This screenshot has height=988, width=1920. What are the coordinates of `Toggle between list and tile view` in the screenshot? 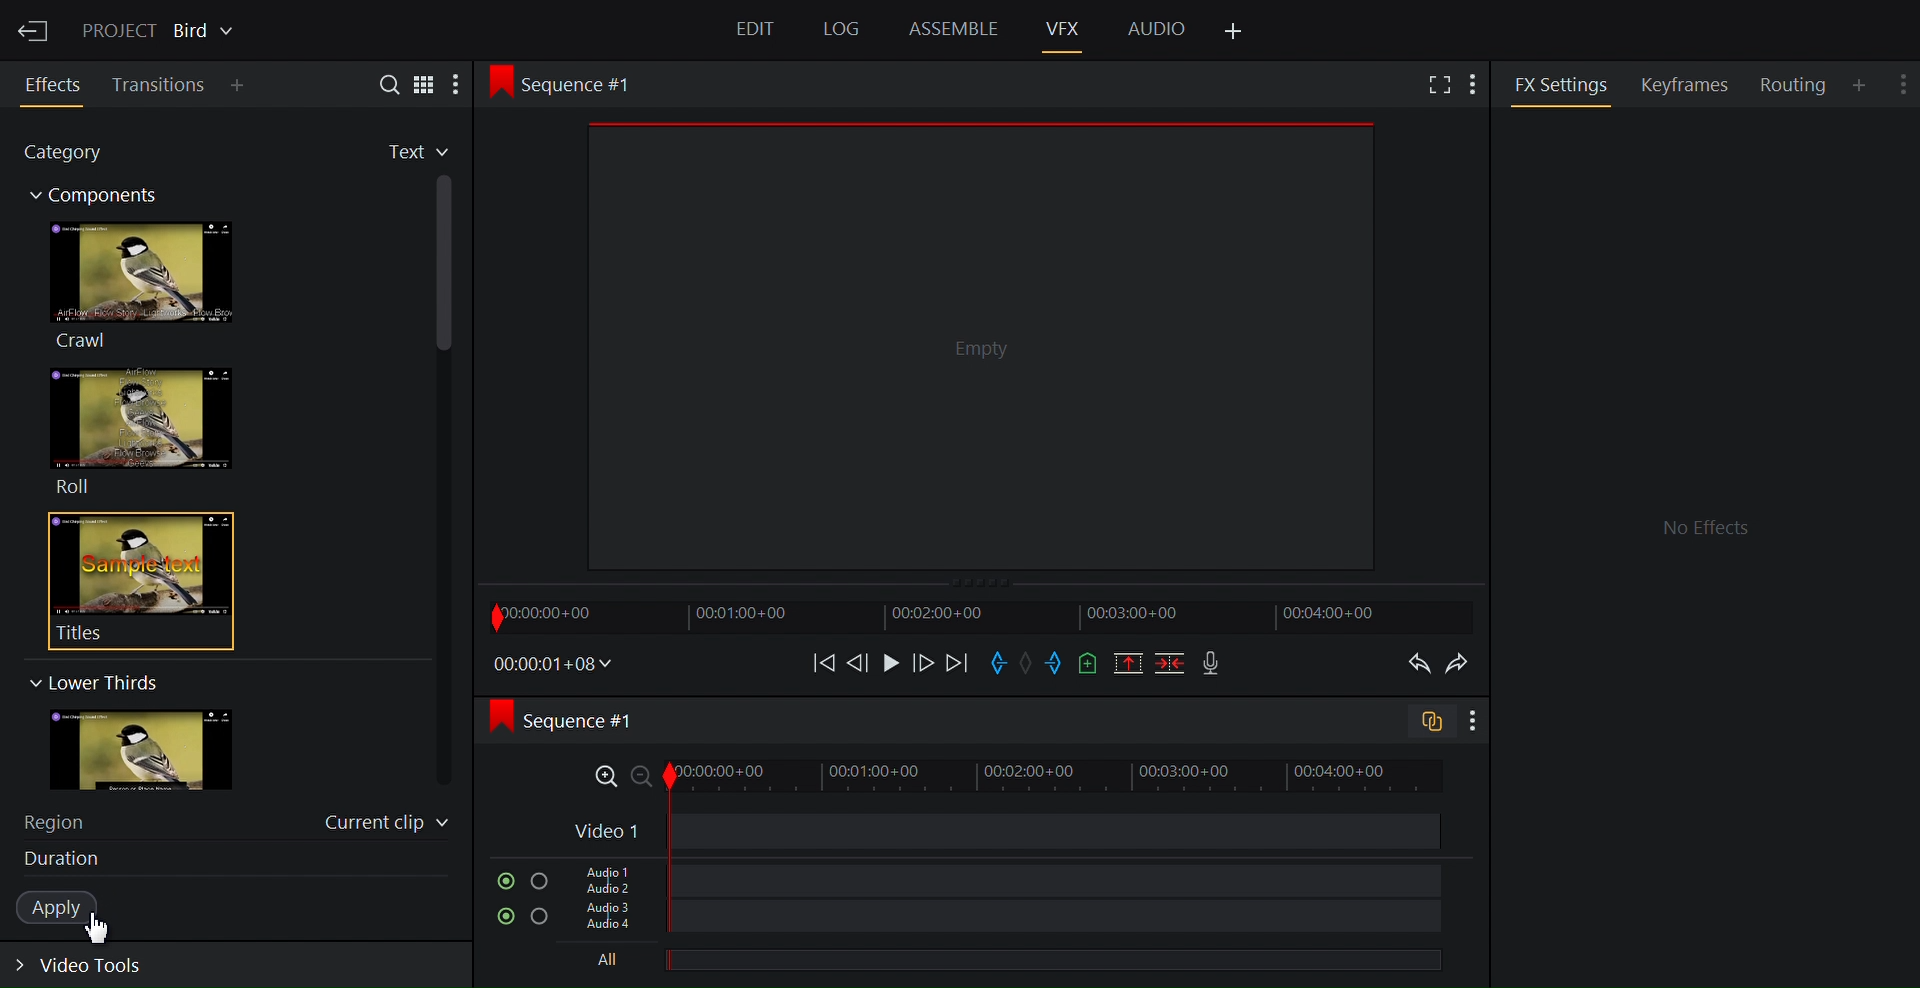 It's located at (425, 83).